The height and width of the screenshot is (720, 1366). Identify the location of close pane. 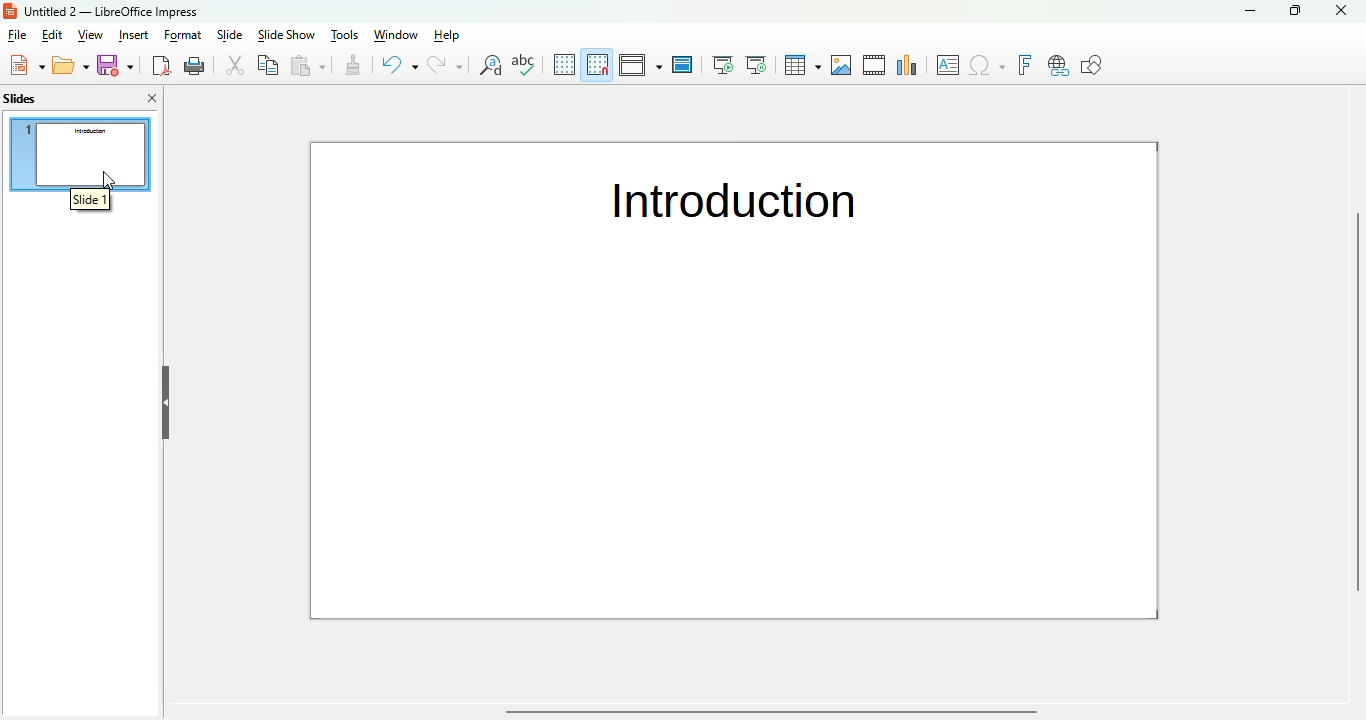
(152, 97).